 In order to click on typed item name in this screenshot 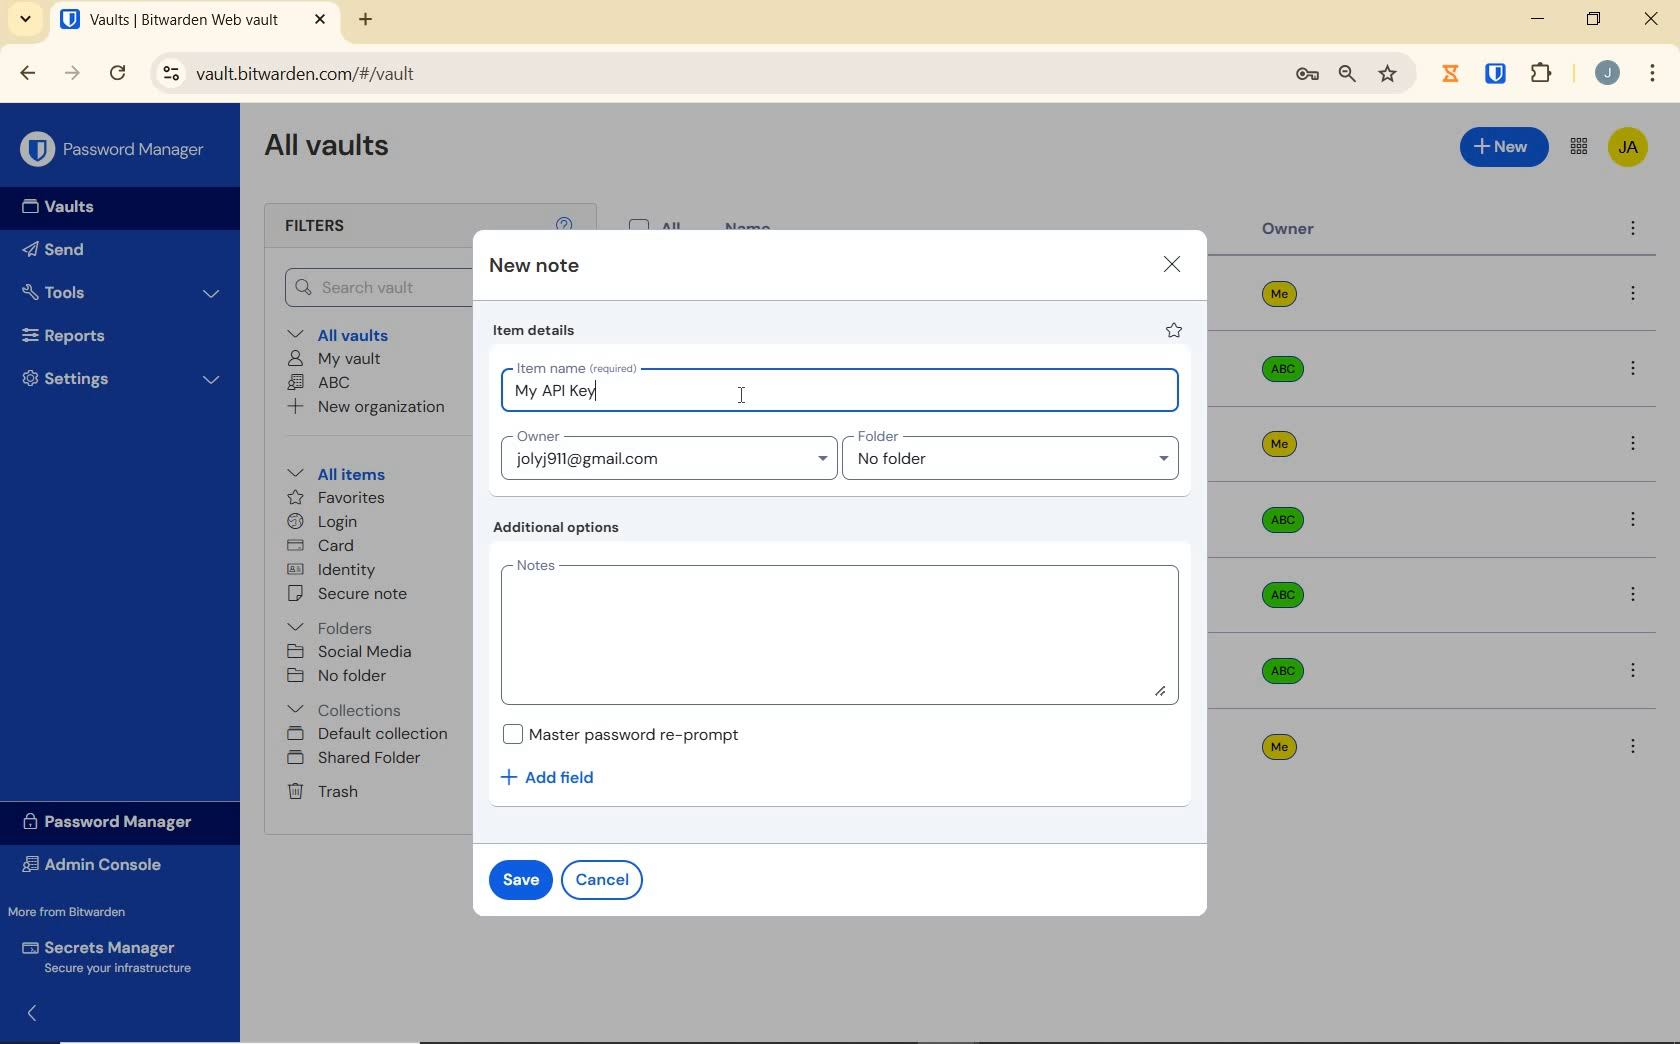, I will do `click(555, 392)`.